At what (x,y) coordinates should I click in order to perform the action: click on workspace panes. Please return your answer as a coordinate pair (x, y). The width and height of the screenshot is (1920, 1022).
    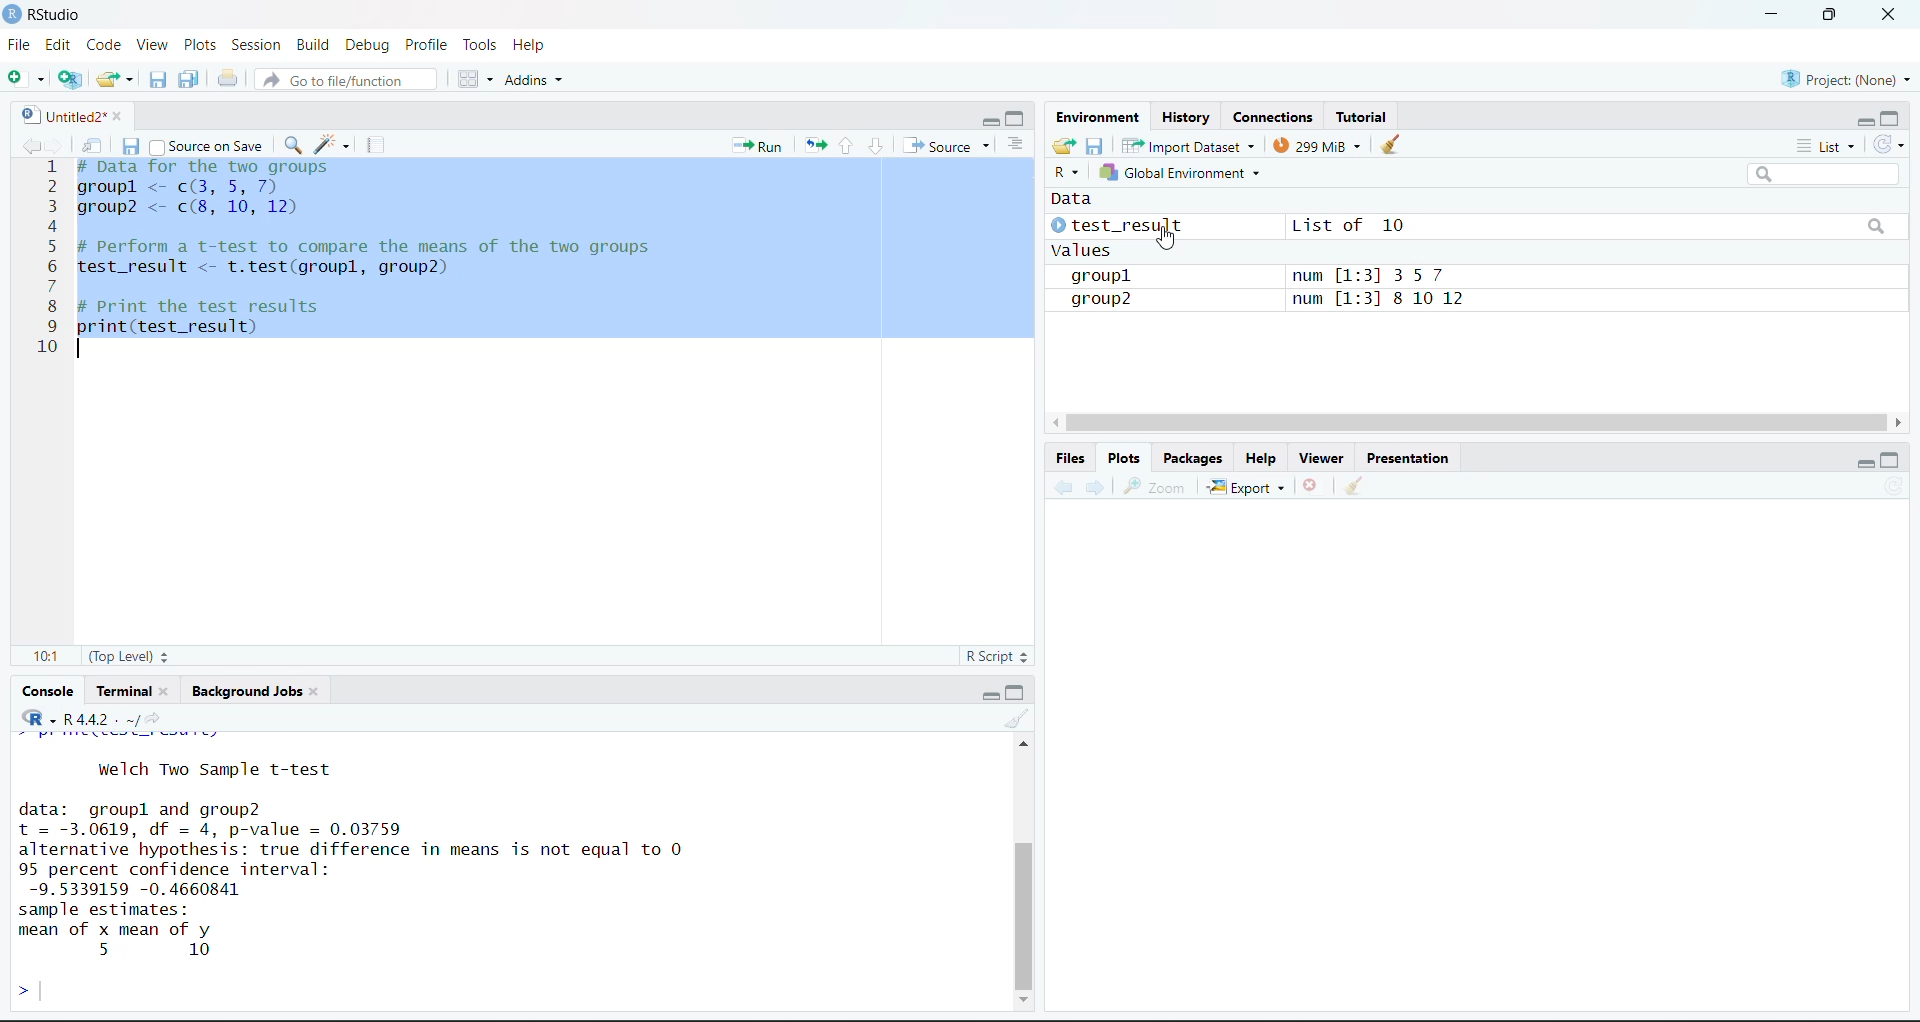
    Looking at the image, I should click on (473, 78).